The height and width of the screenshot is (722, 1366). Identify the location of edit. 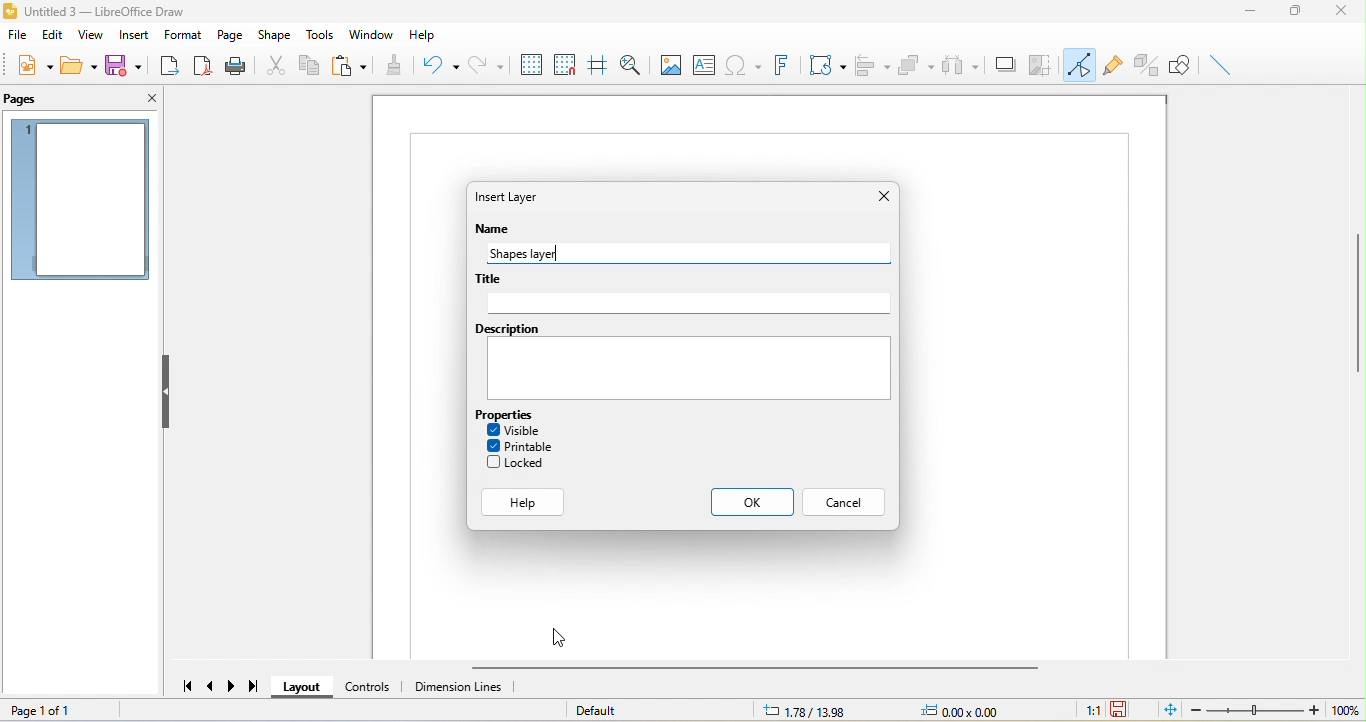
(53, 37).